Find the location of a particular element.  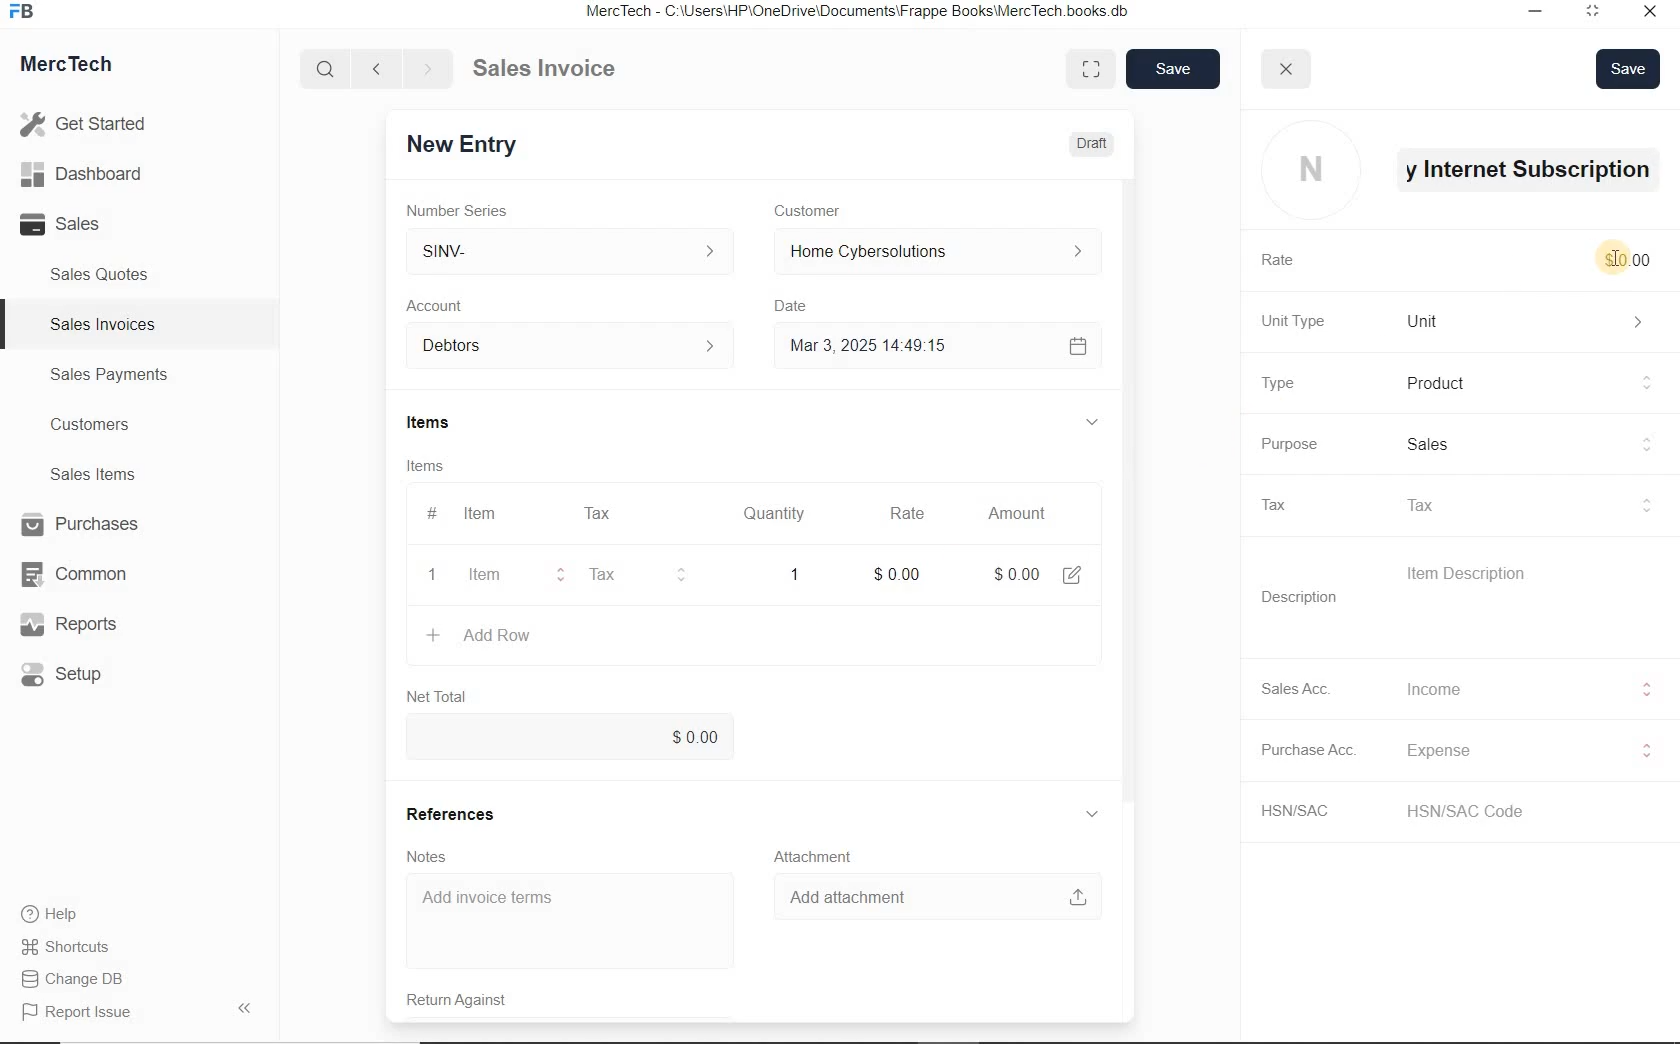

Attachment is located at coordinates (811, 854).